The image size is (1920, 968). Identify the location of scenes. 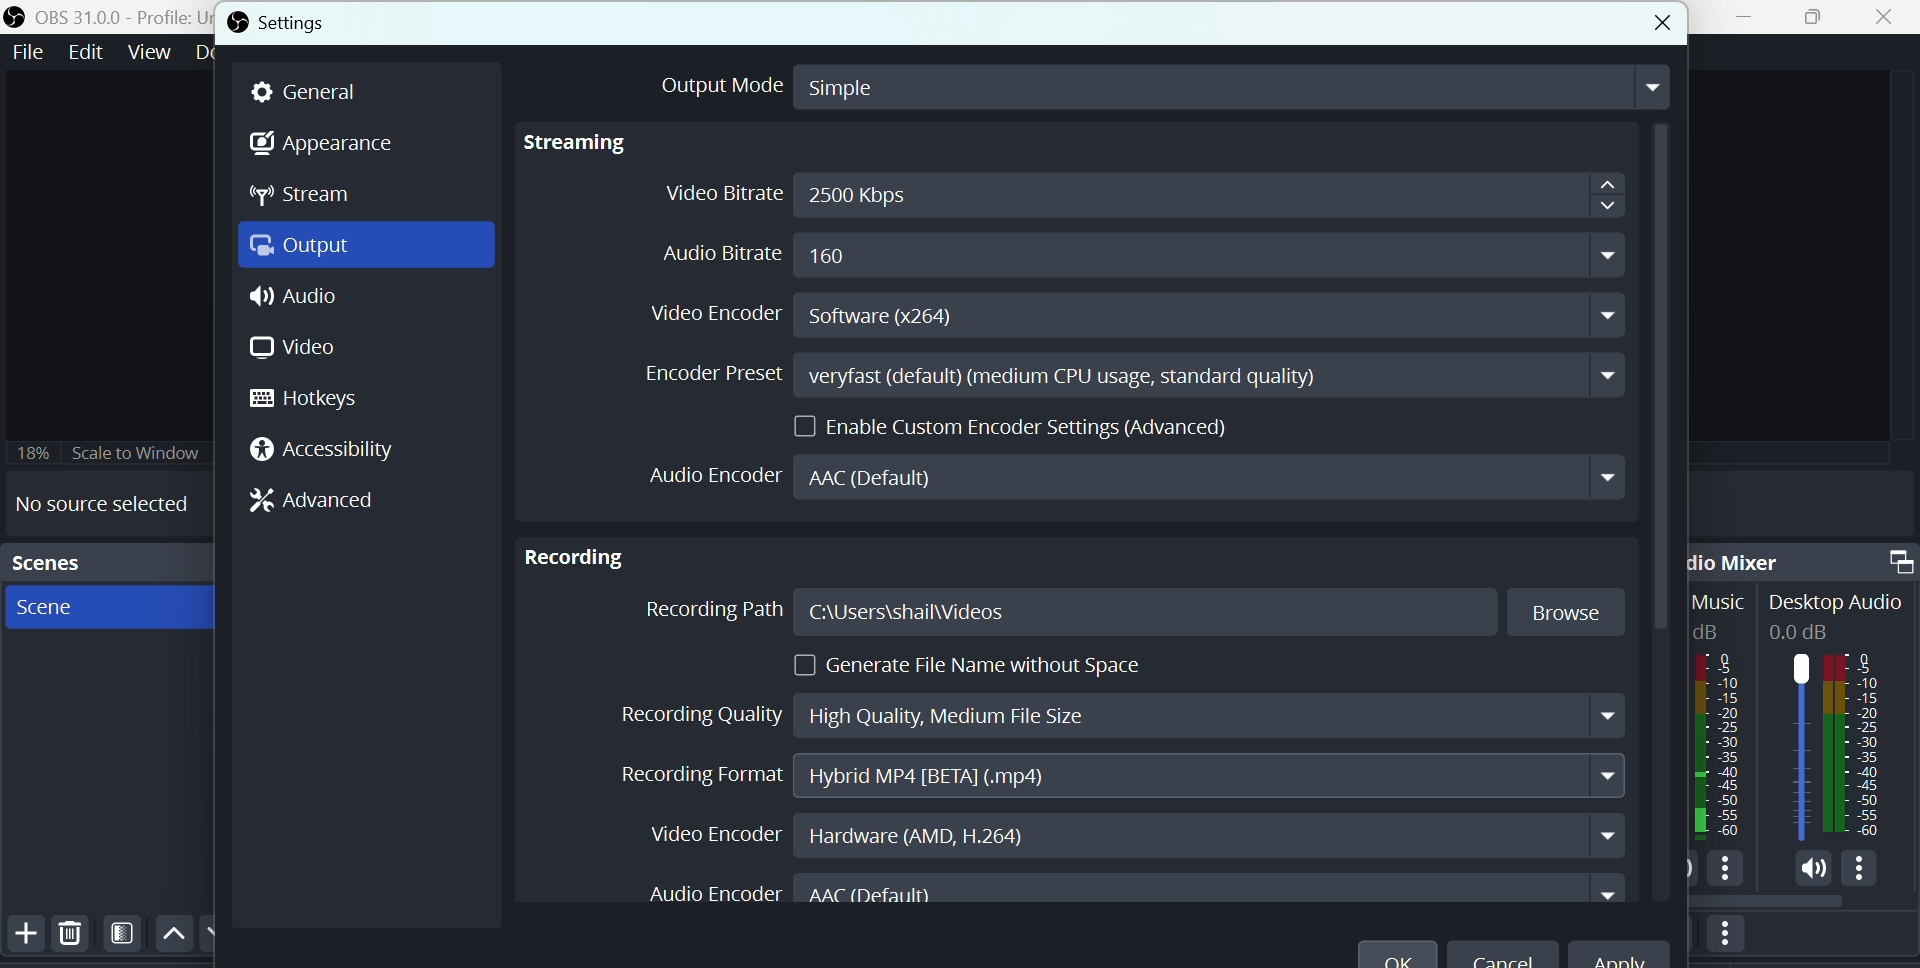
(106, 565).